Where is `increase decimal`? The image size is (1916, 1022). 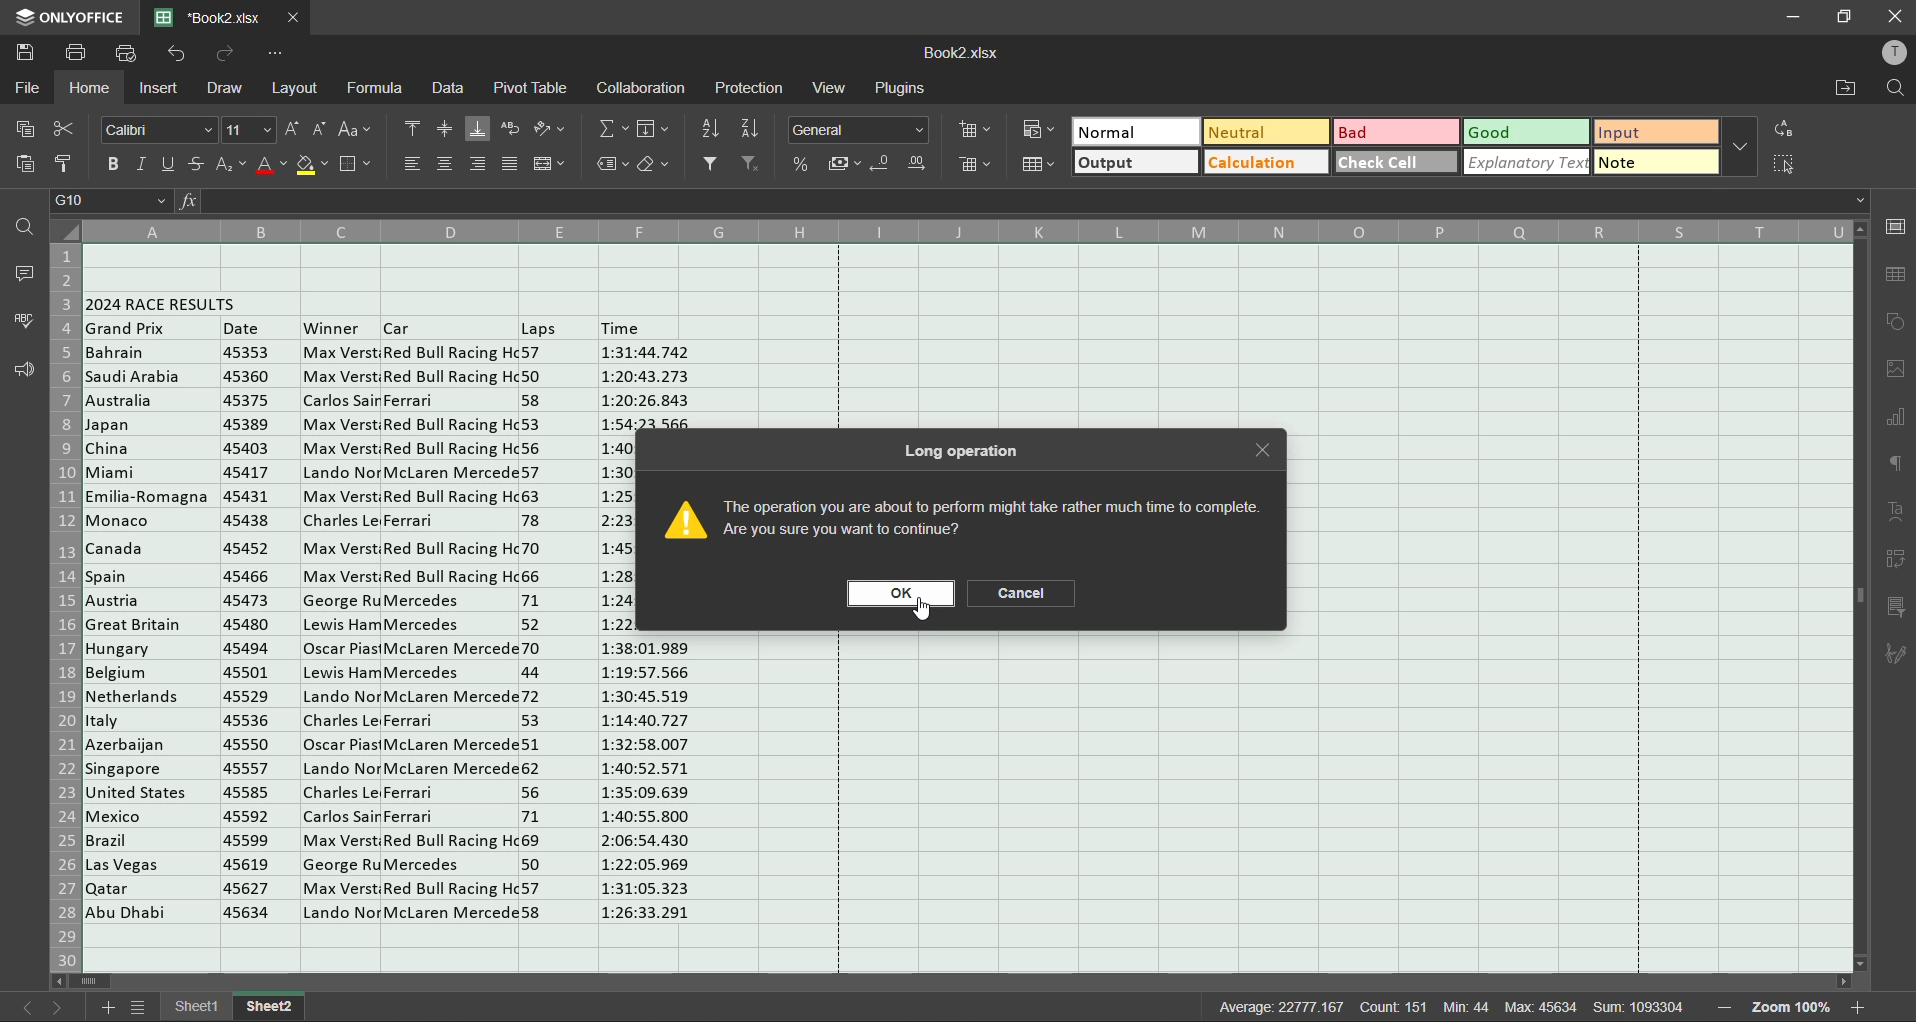 increase decimal is located at coordinates (919, 166).